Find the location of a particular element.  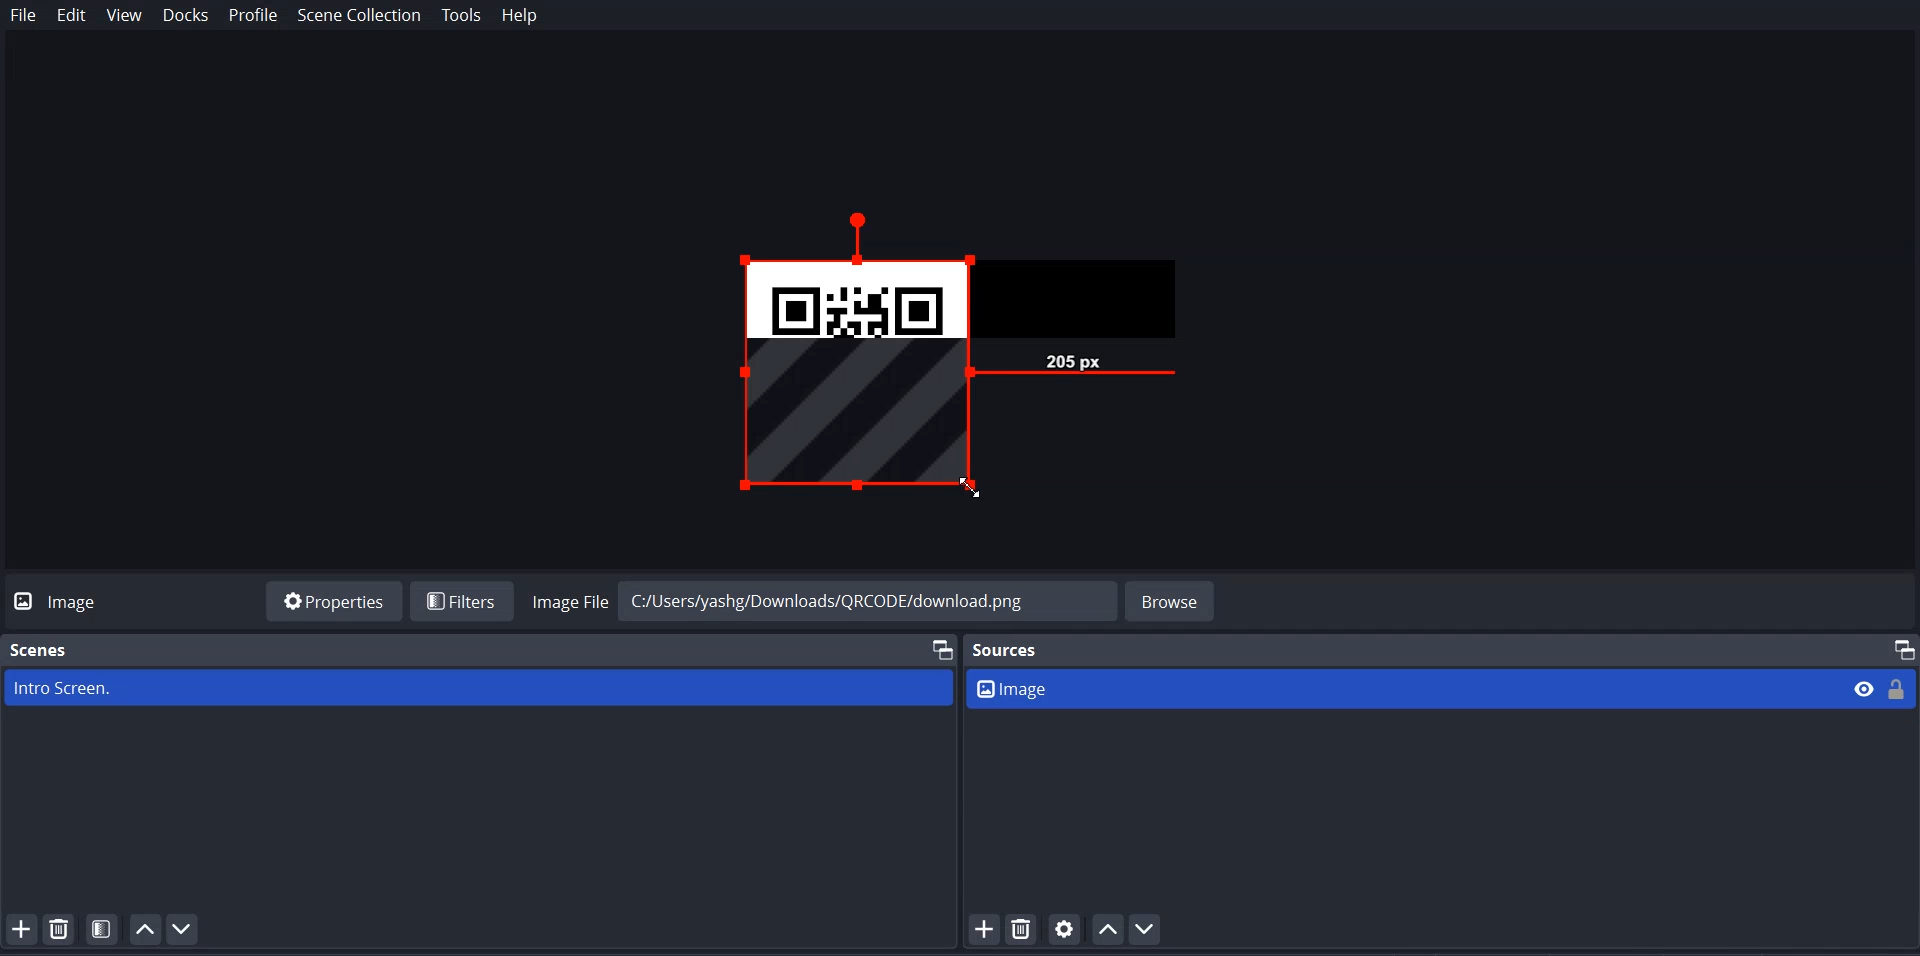

Lock is located at coordinates (1899, 687).